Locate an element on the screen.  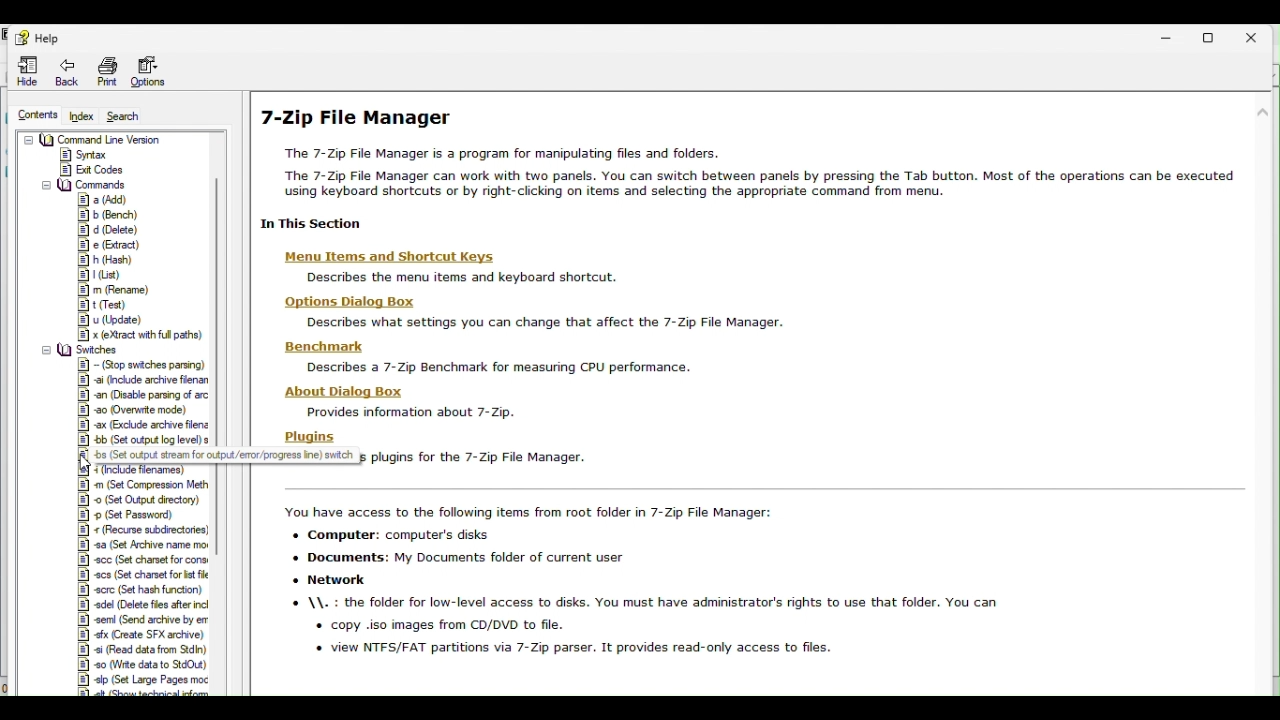
About Dialog Box is located at coordinates (346, 391).